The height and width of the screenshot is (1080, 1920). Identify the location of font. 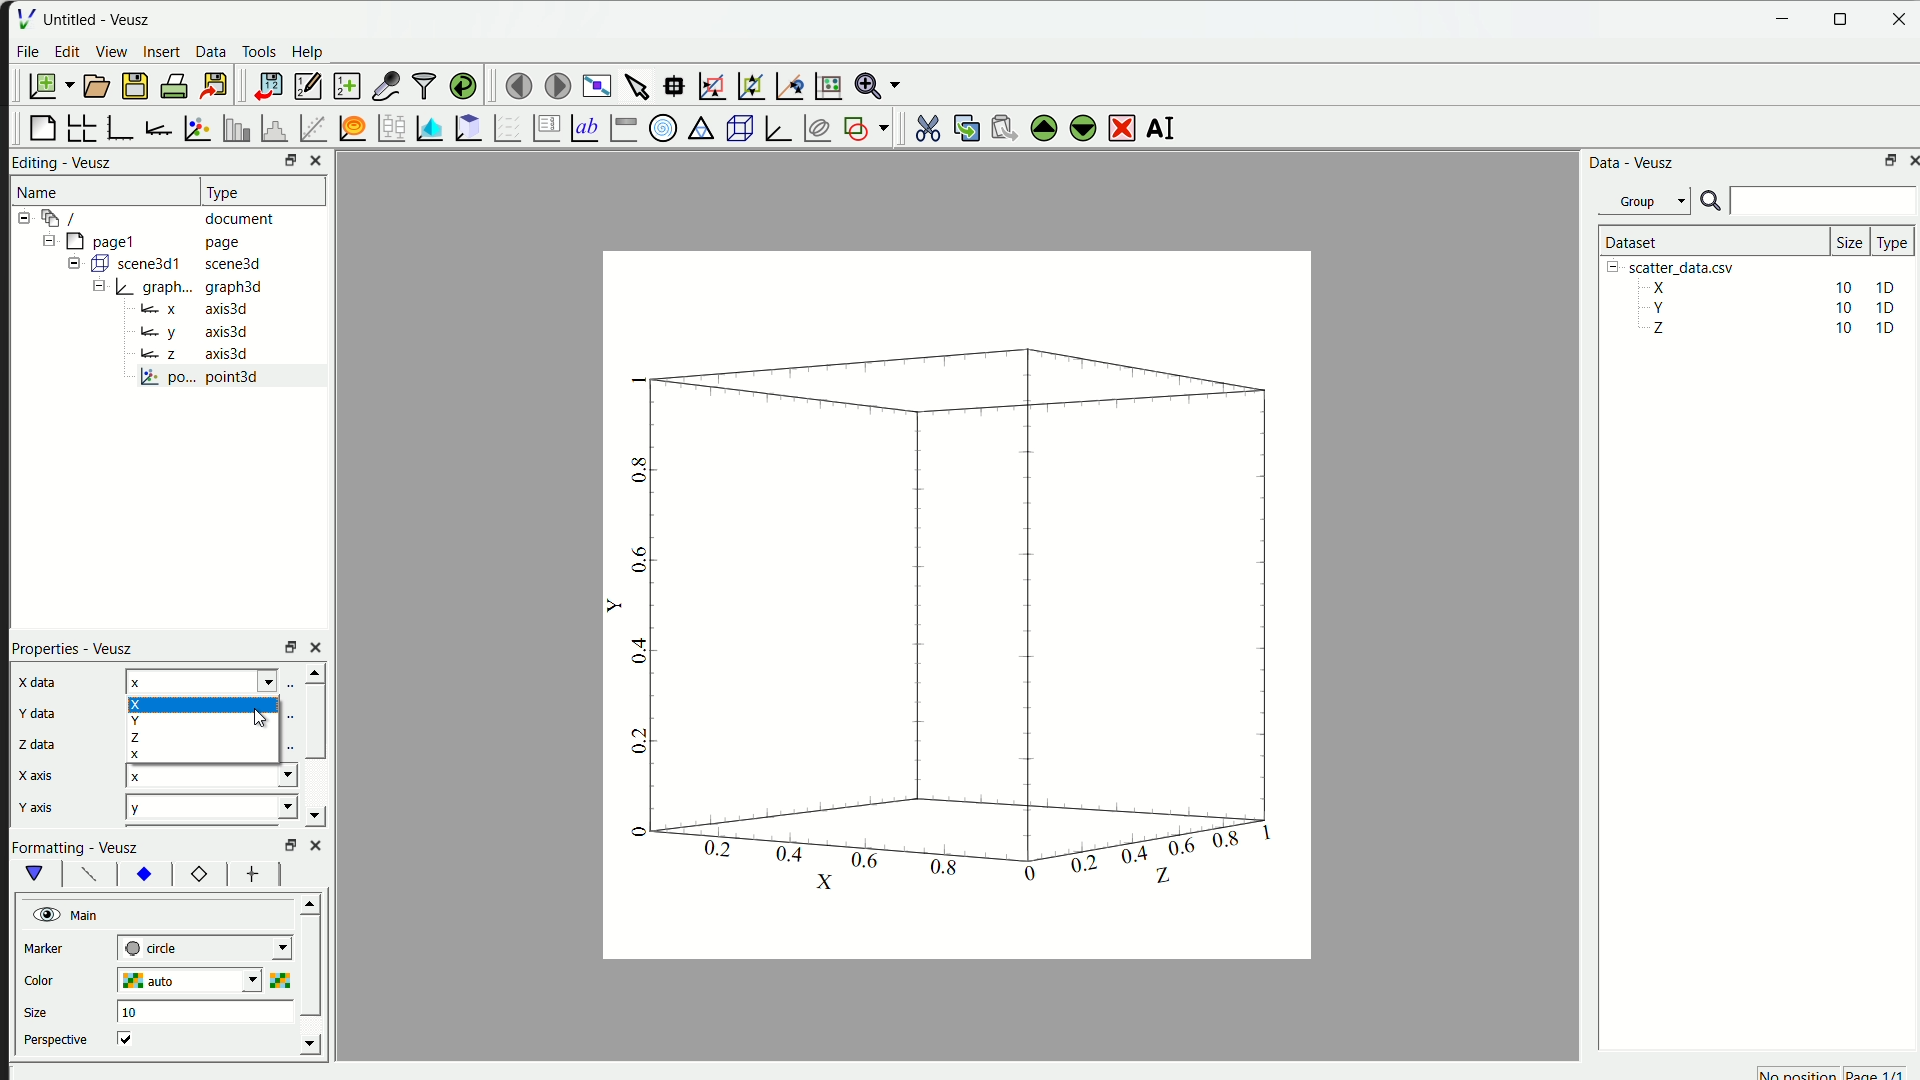
(86, 874).